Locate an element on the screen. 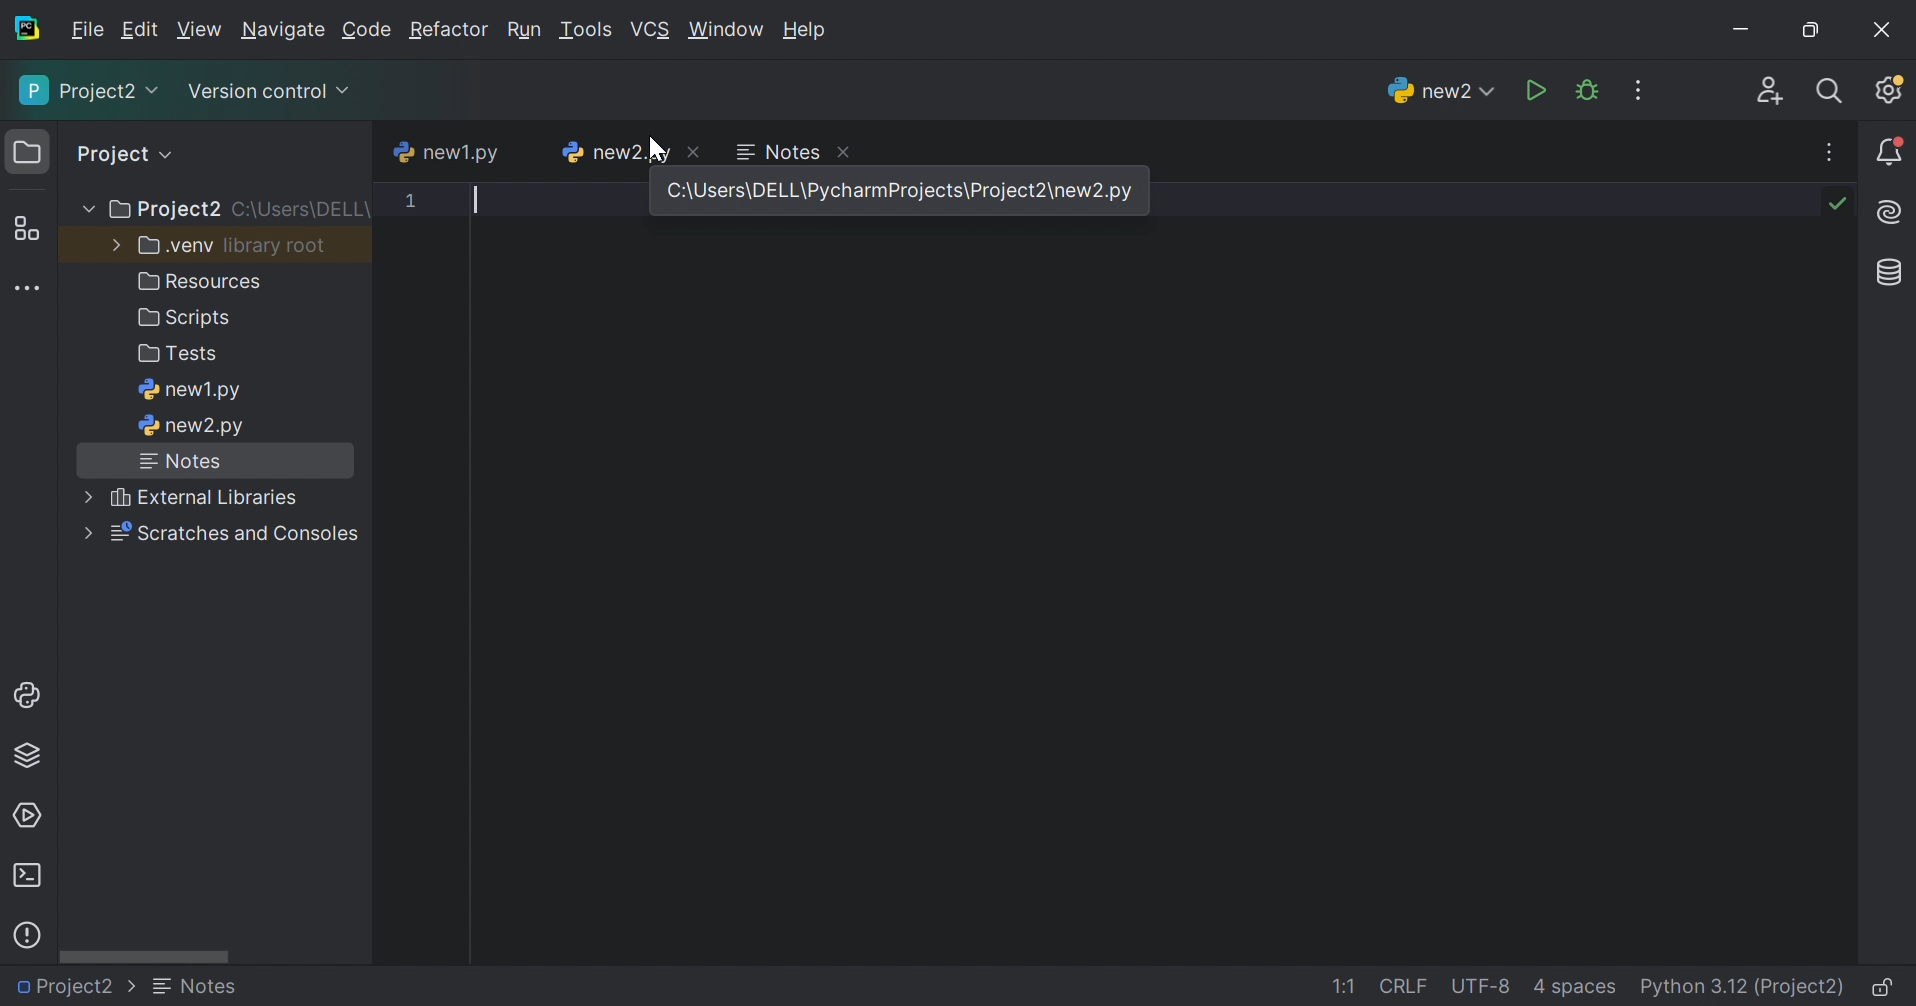  Close is located at coordinates (698, 149).